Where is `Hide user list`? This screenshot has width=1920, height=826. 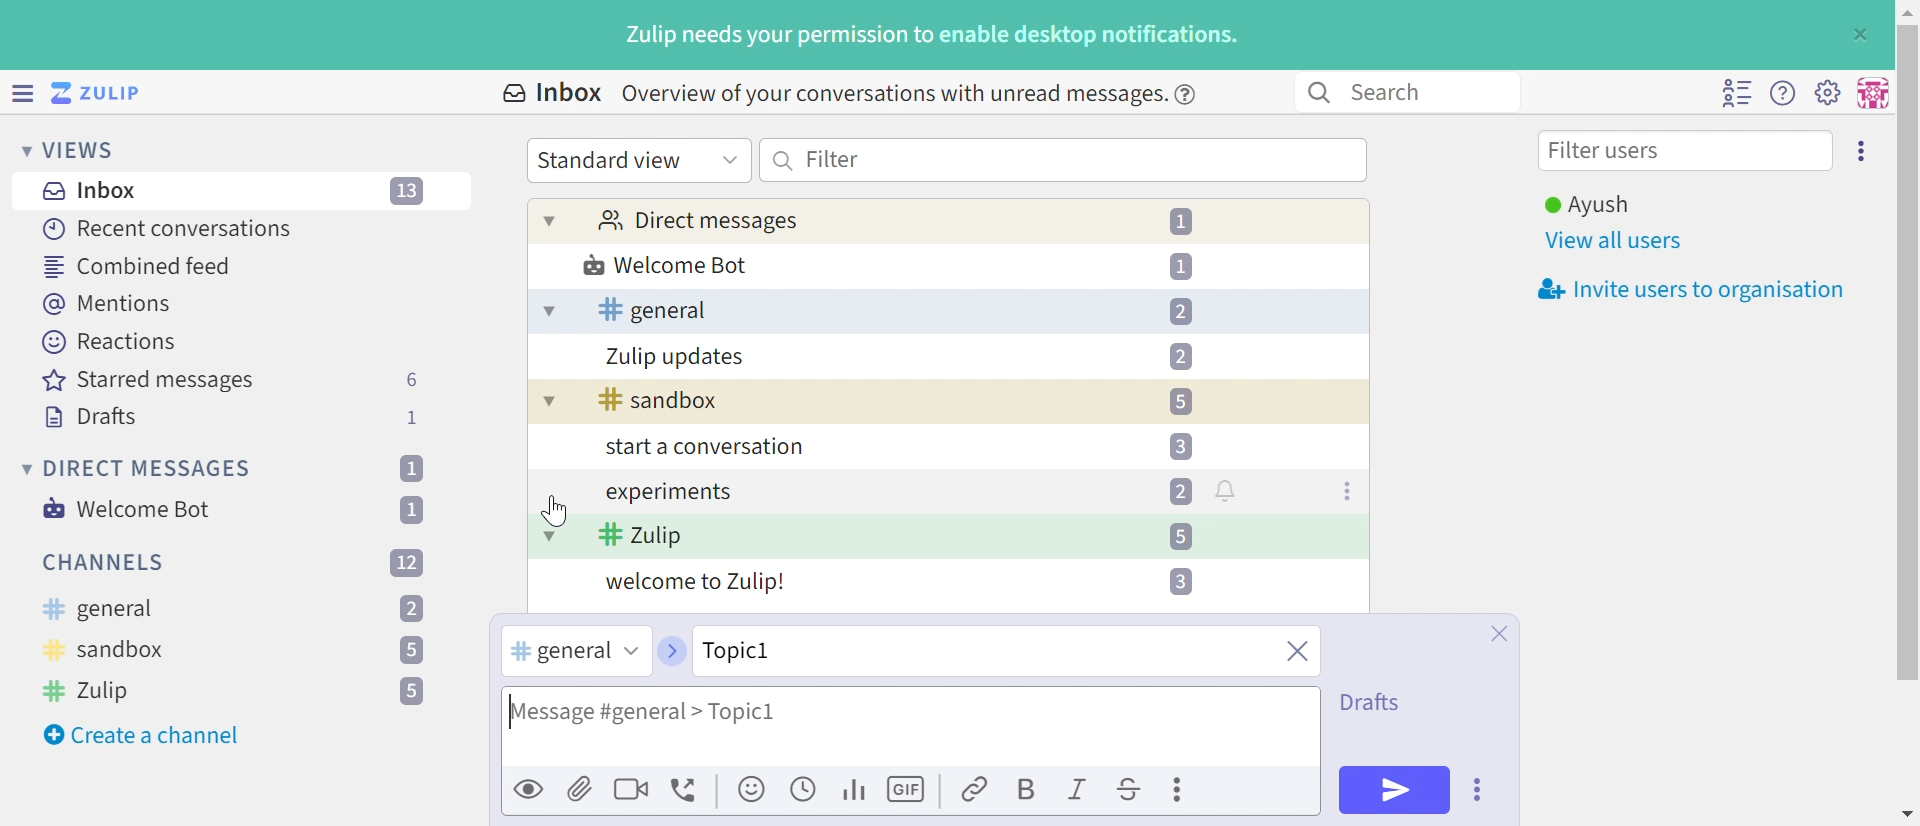 Hide user list is located at coordinates (1736, 93).